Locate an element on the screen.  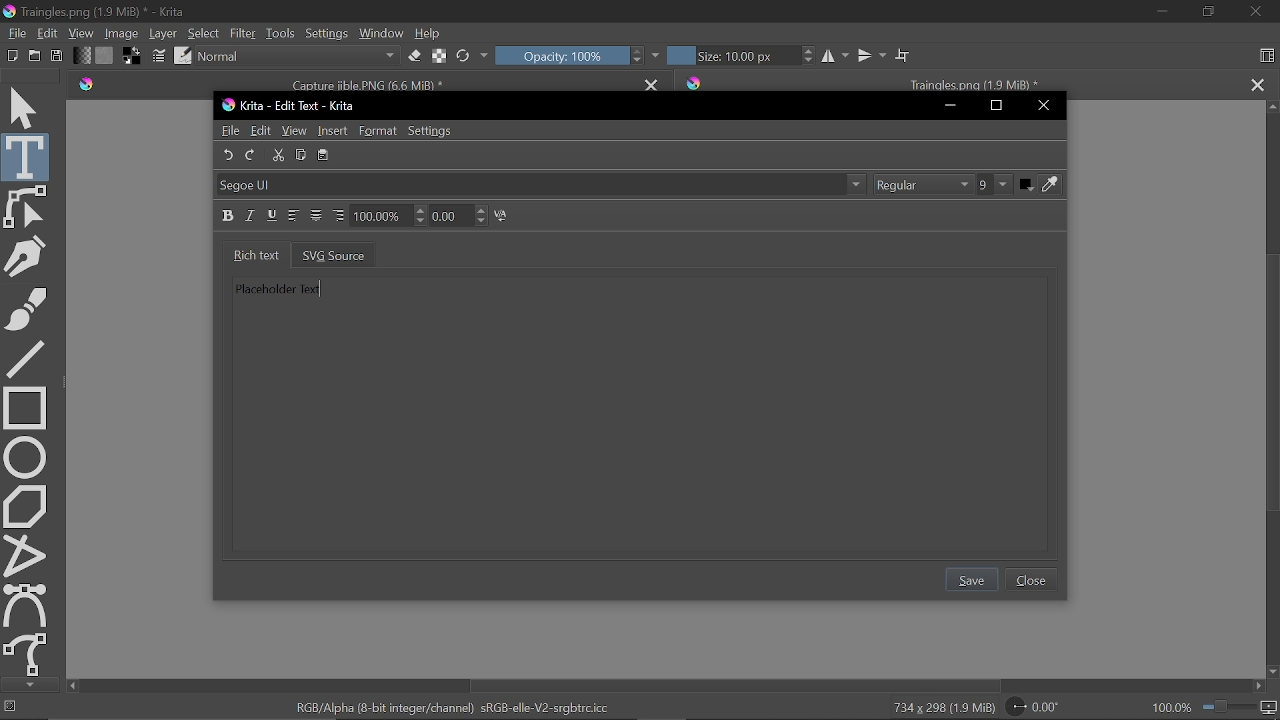
Save is located at coordinates (975, 581).